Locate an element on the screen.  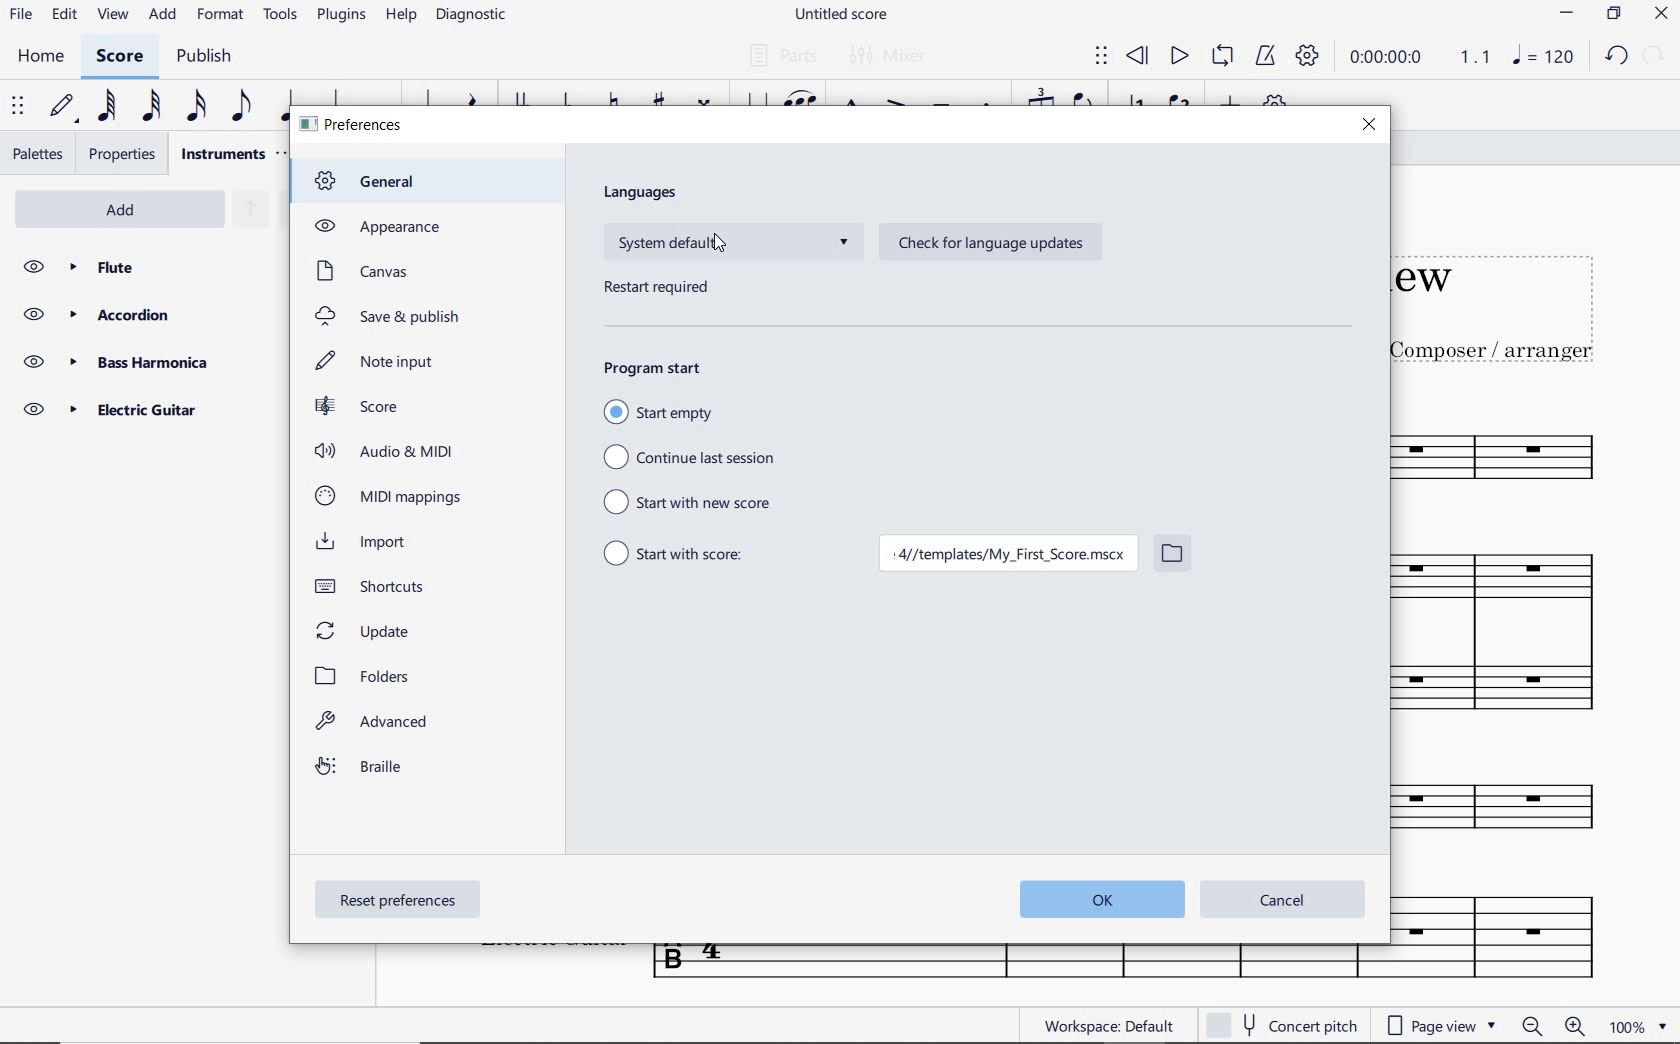
cursor is located at coordinates (722, 242).